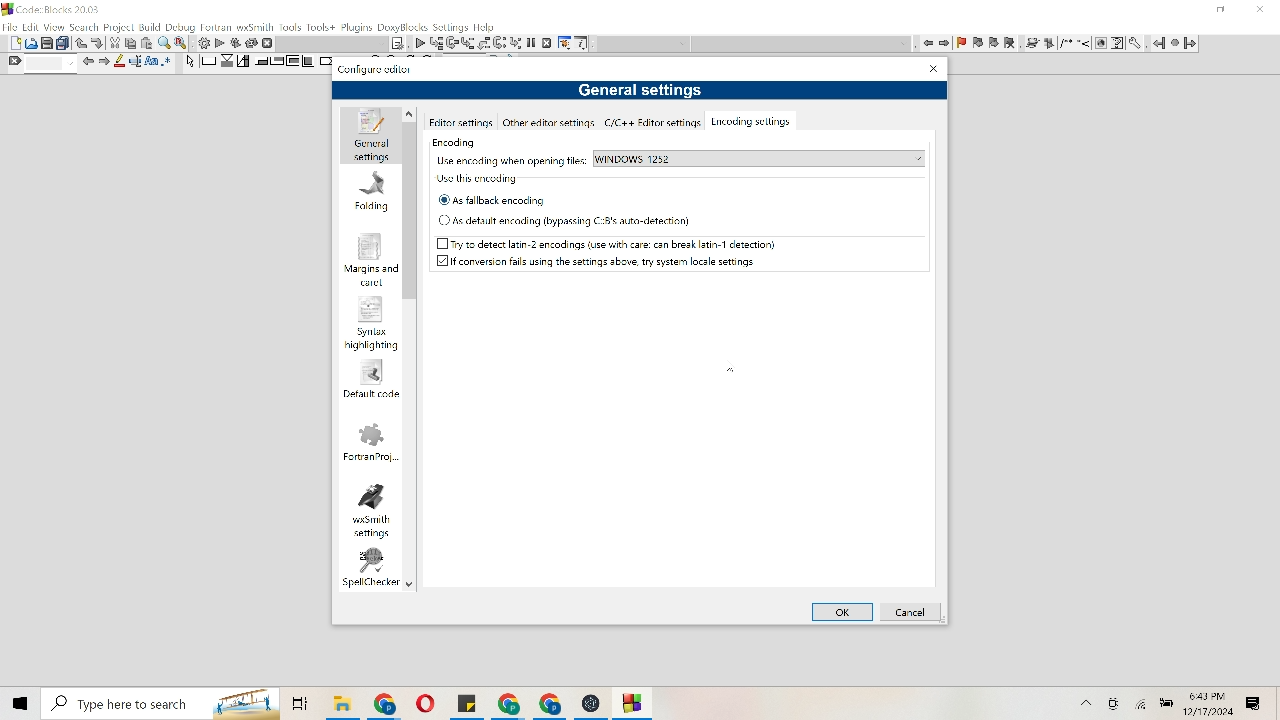 This screenshot has width=1280, height=720. Describe the element at coordinates (467, 703) in the screenshot. I see `File` at that location.